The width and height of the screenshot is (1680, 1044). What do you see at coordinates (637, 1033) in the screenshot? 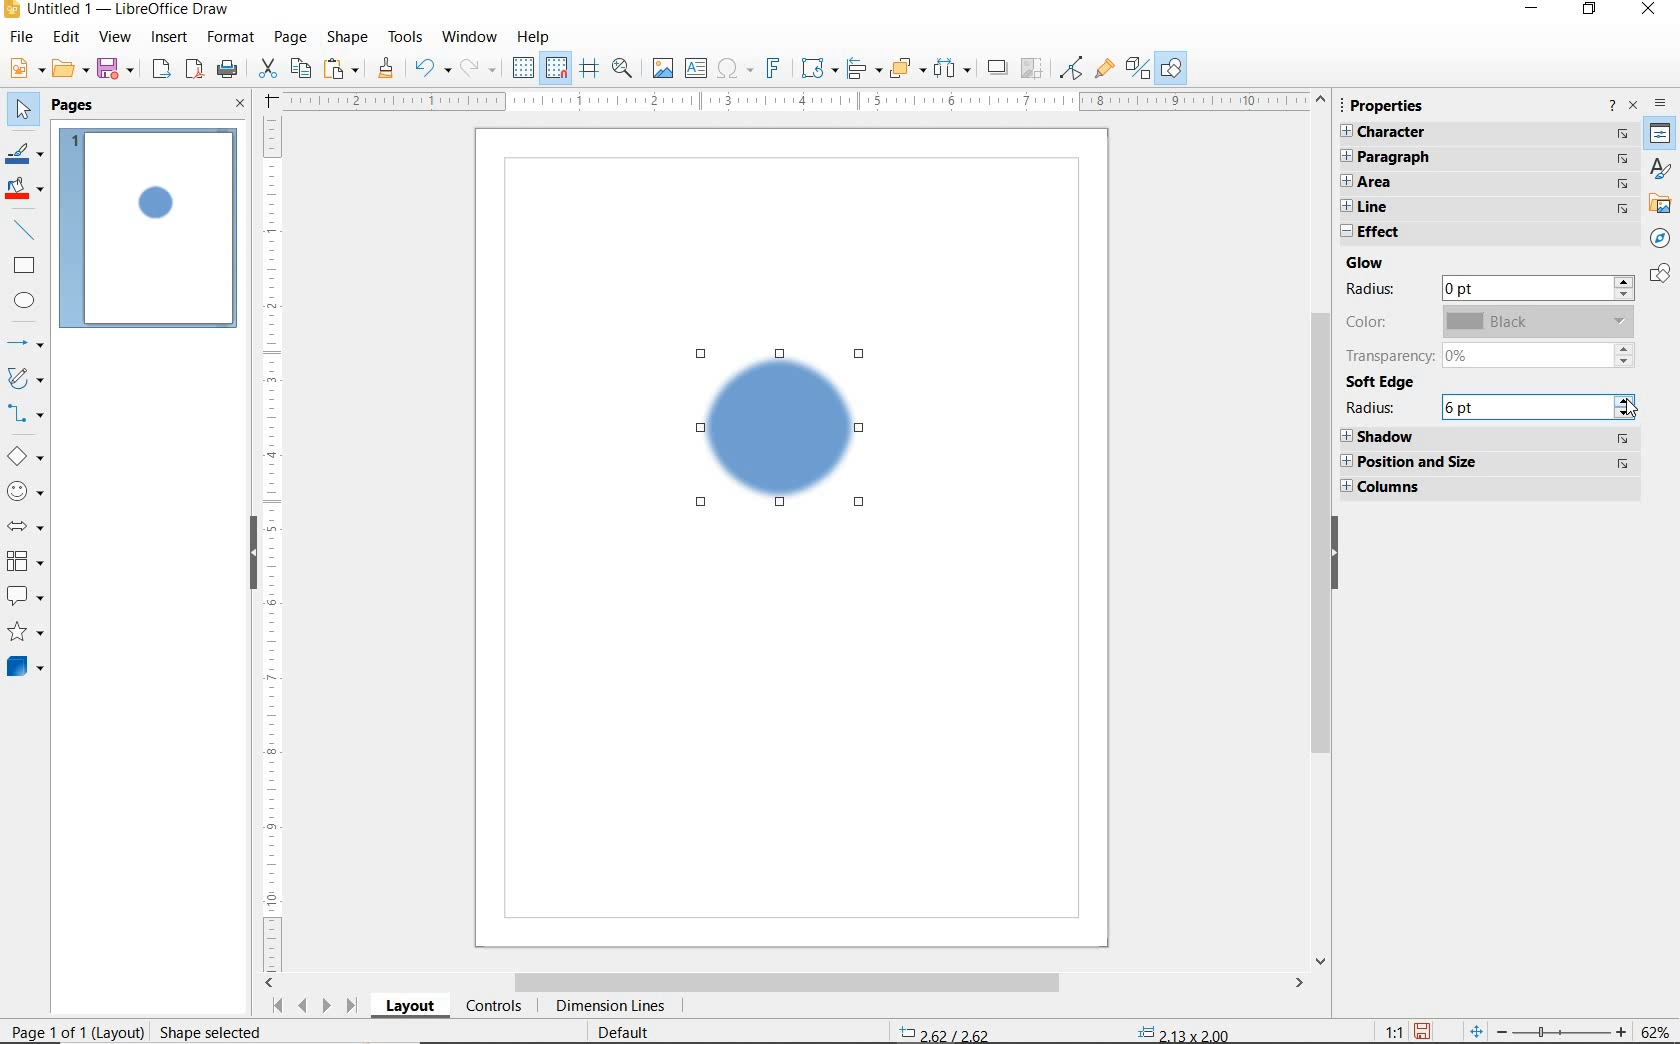
I see `Default` at bounding box center [637, 1033].